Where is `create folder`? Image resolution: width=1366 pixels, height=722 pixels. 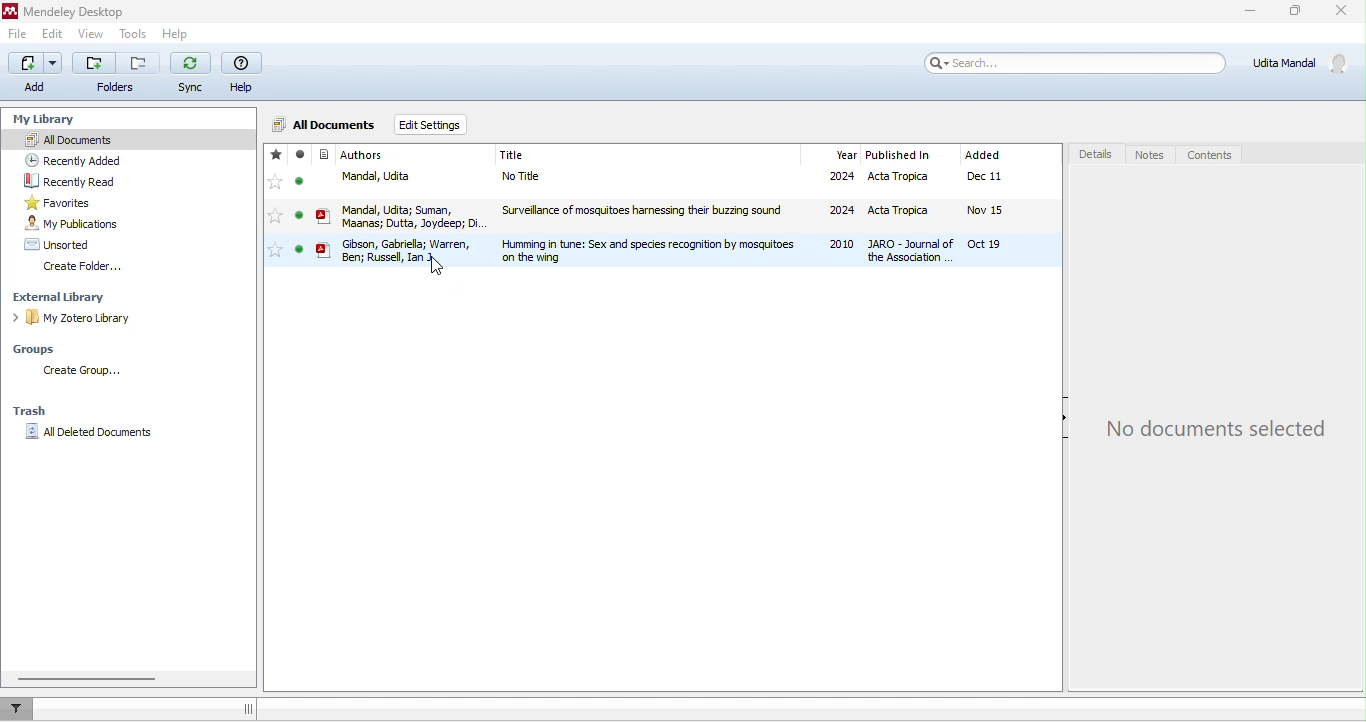 create folder is located at coordinates (88, 269).